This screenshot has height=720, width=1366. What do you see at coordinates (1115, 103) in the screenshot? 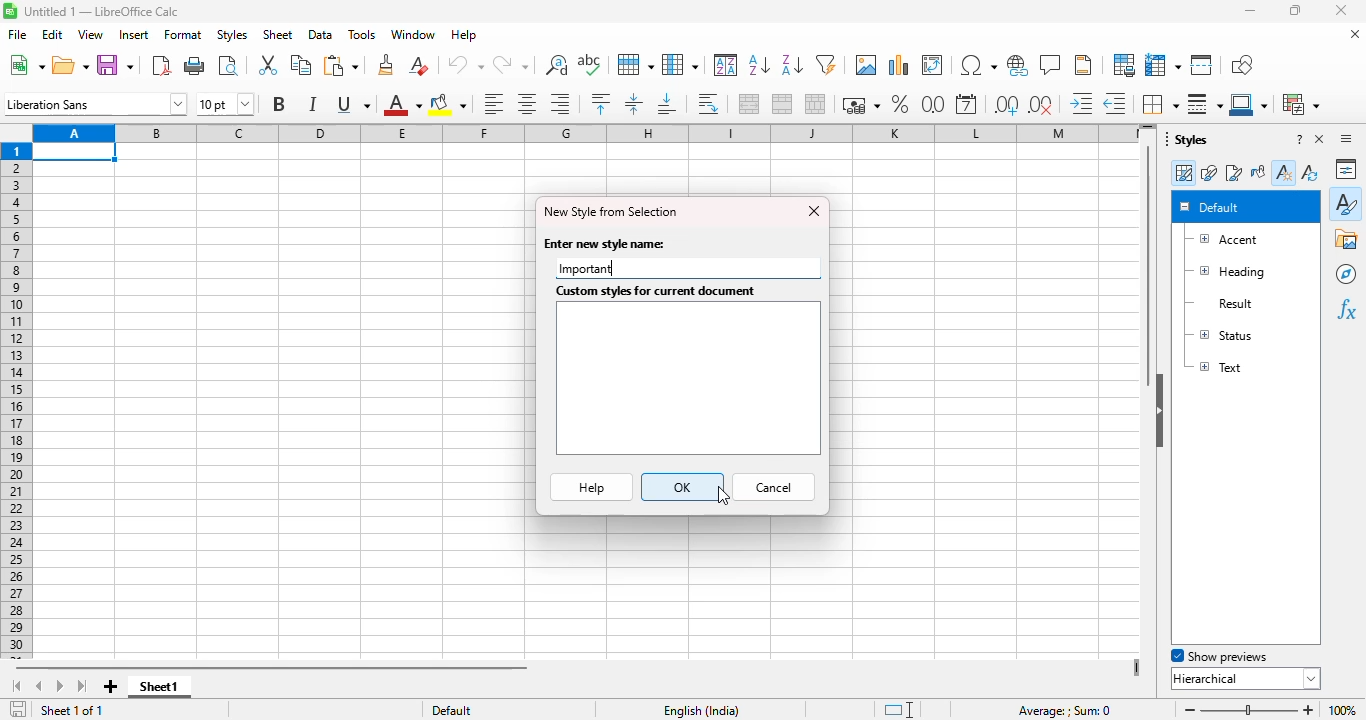
I see `delete decimal` at bounding box center [1115, 103].